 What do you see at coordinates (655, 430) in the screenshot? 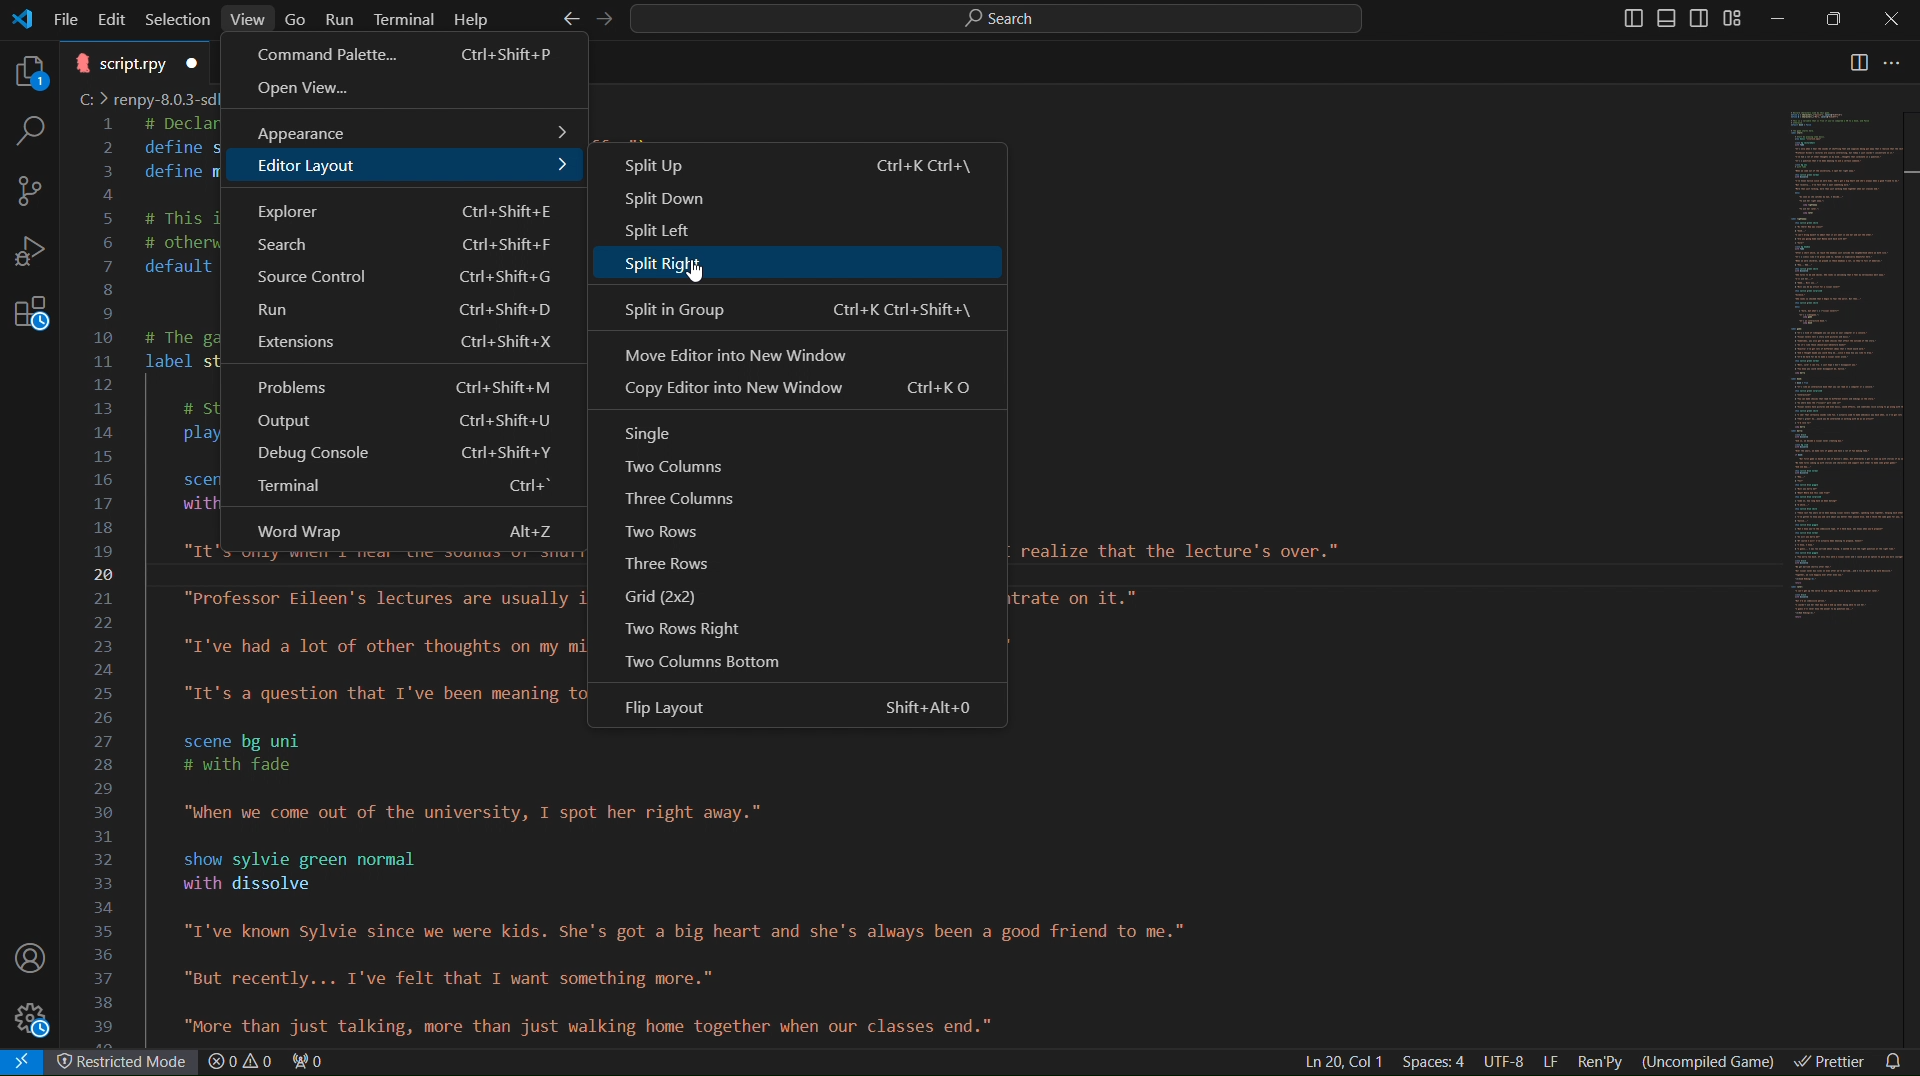
I see `Single` at bounding box center [655, 430].